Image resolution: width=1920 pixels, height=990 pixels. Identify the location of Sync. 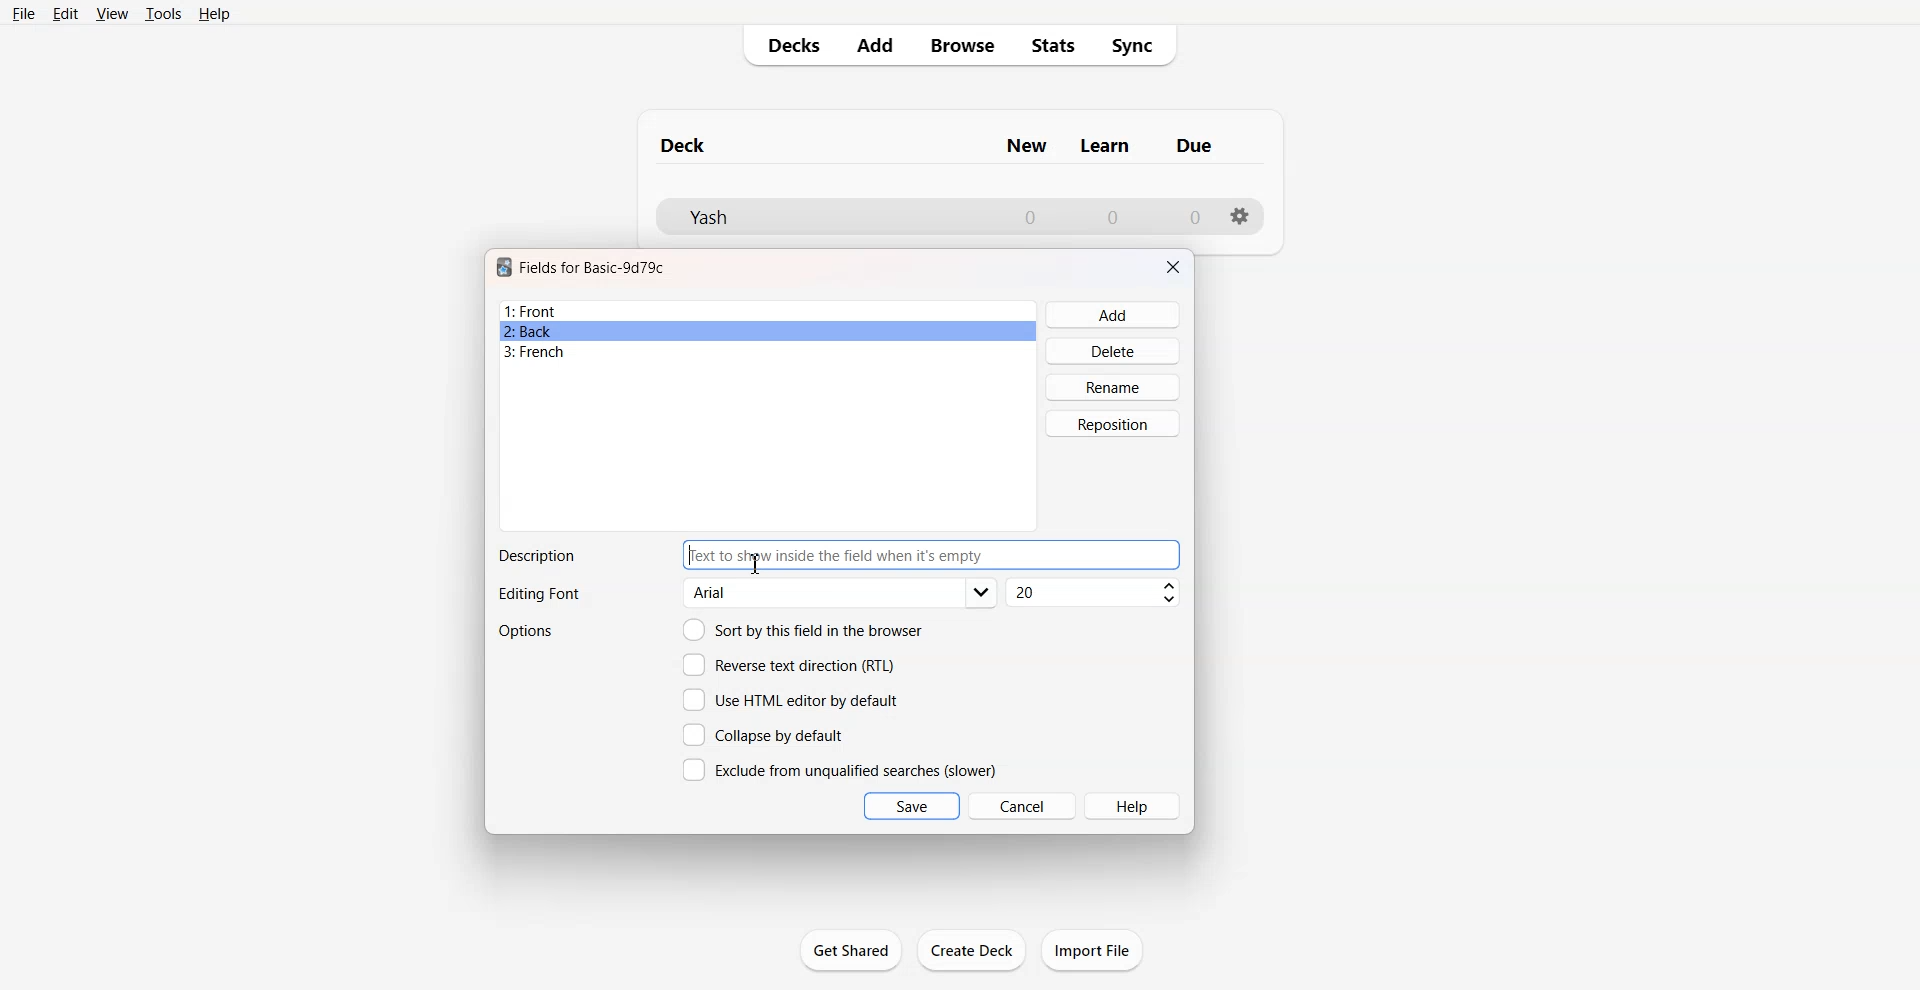
(1139, 46).